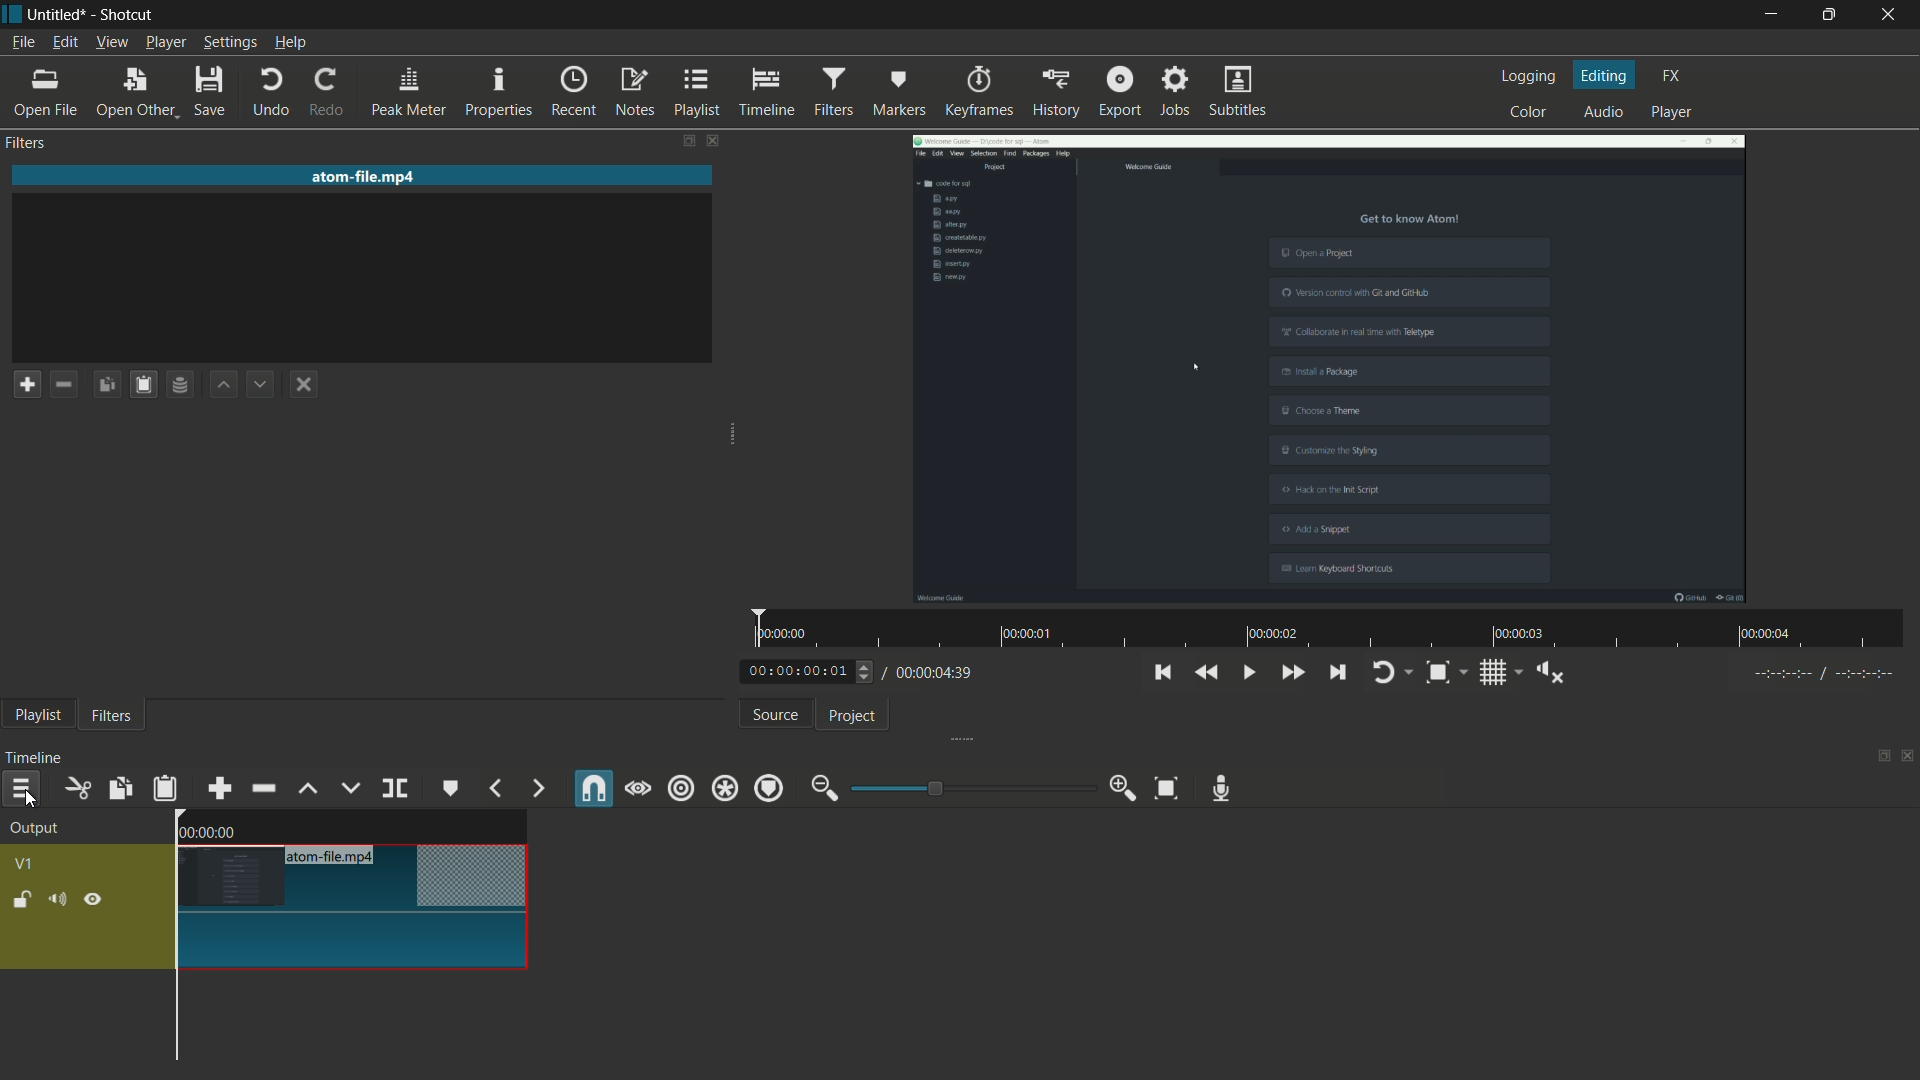 The width and height of the screenshot is (1920, 1080). Describe the element at coordinates (228, 43) in the screenshot. I see `settings menu` at that location.